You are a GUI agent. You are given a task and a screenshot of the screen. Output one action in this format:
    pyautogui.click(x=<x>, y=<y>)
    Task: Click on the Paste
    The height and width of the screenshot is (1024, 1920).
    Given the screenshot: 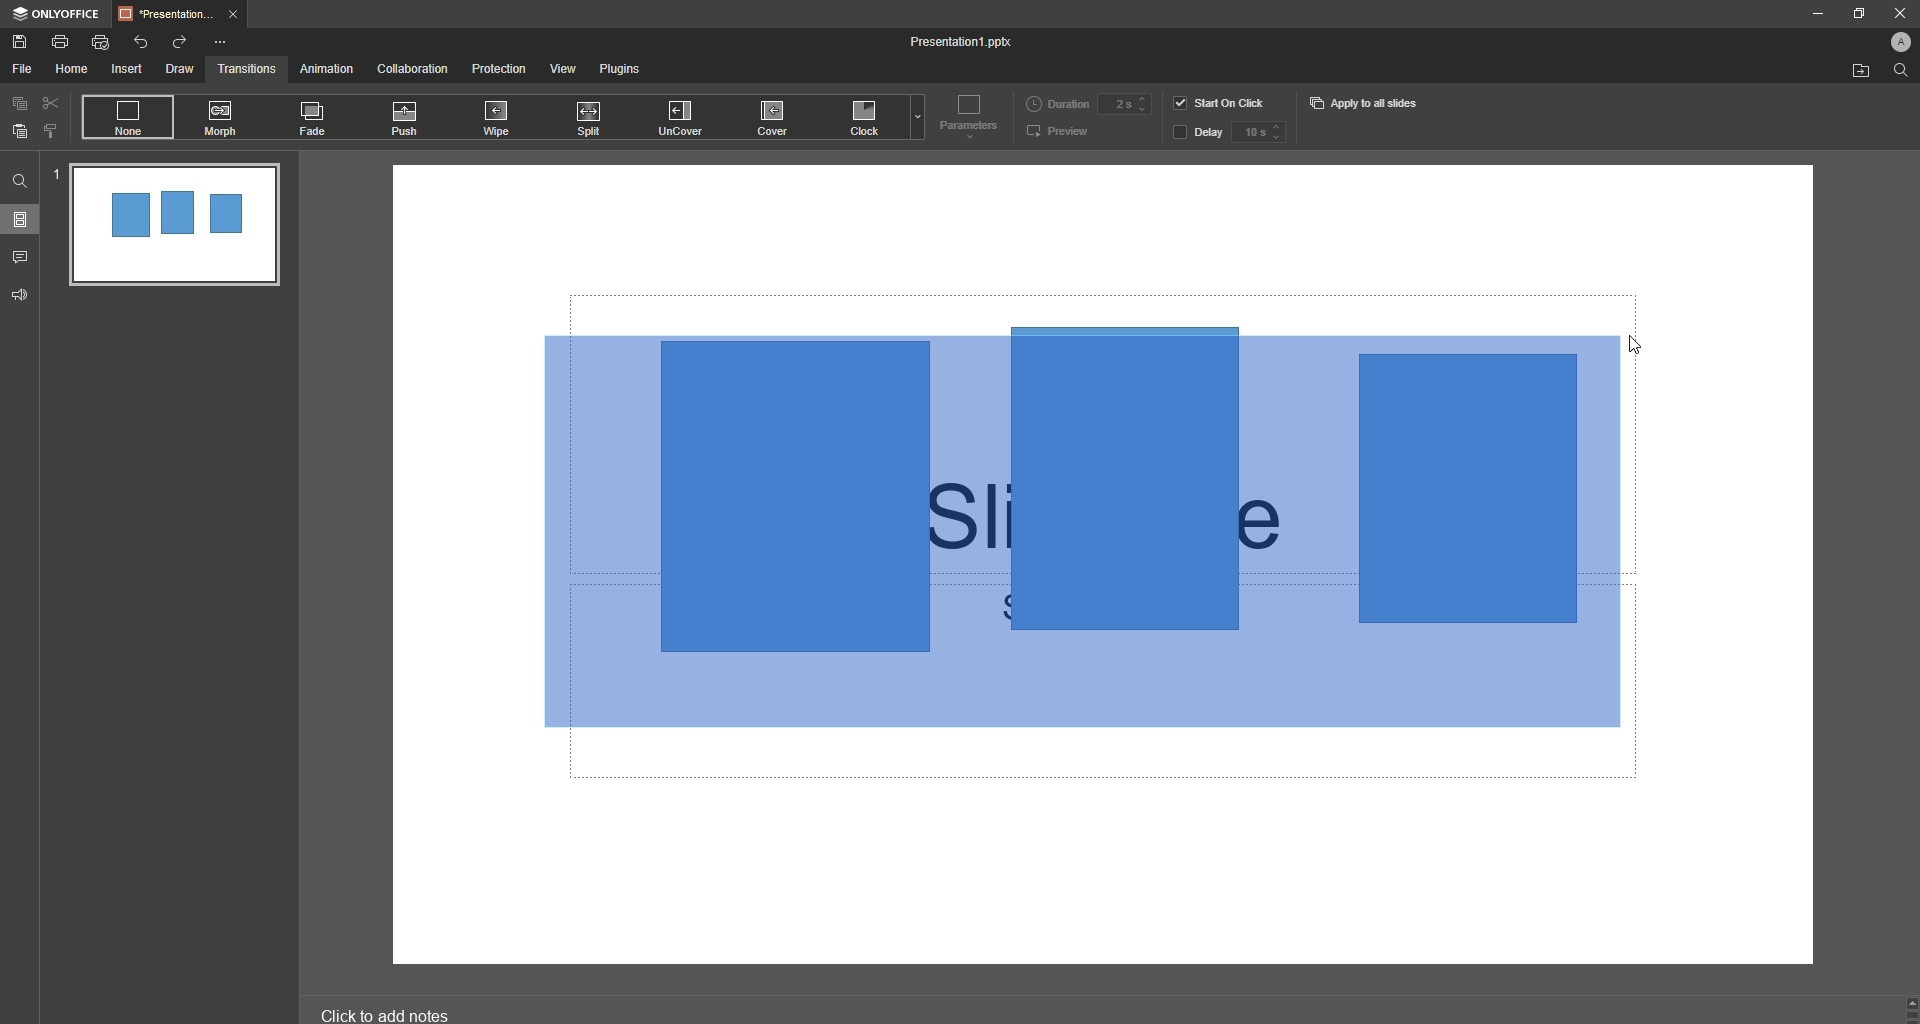 What is the action you would take?
    pyautogui.click(x=20, y=131)
    